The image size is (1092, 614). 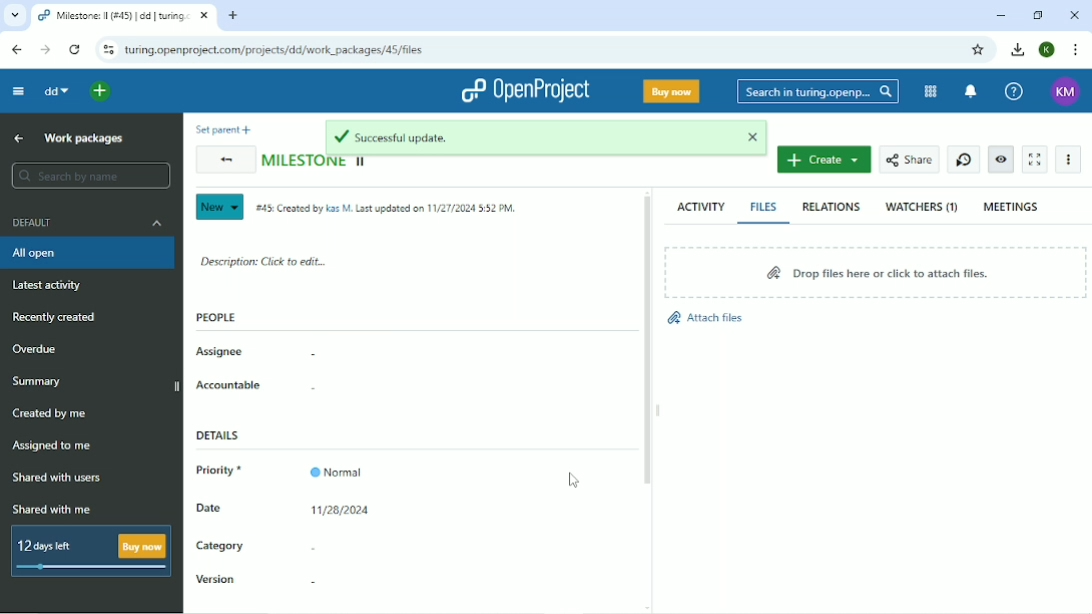 I want to click on Open quick add menu, so click(x=102, y=92).